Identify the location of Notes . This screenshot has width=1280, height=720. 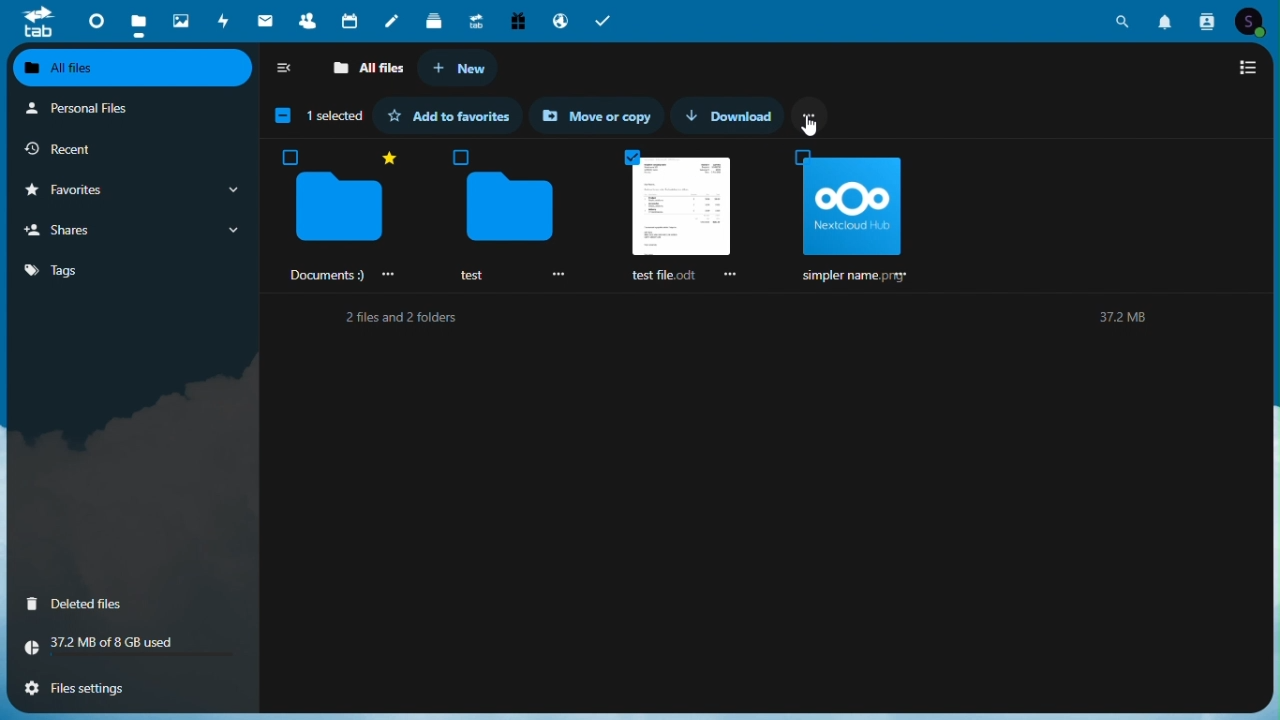
(395, 22).